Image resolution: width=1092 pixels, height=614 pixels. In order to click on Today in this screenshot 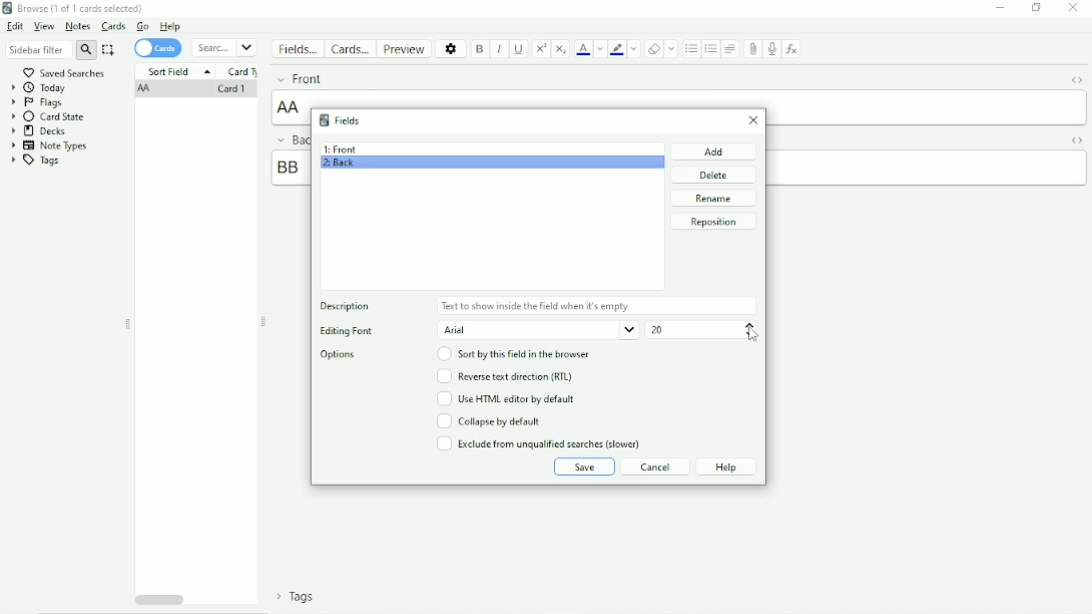, I will do `click(40, 88)`.